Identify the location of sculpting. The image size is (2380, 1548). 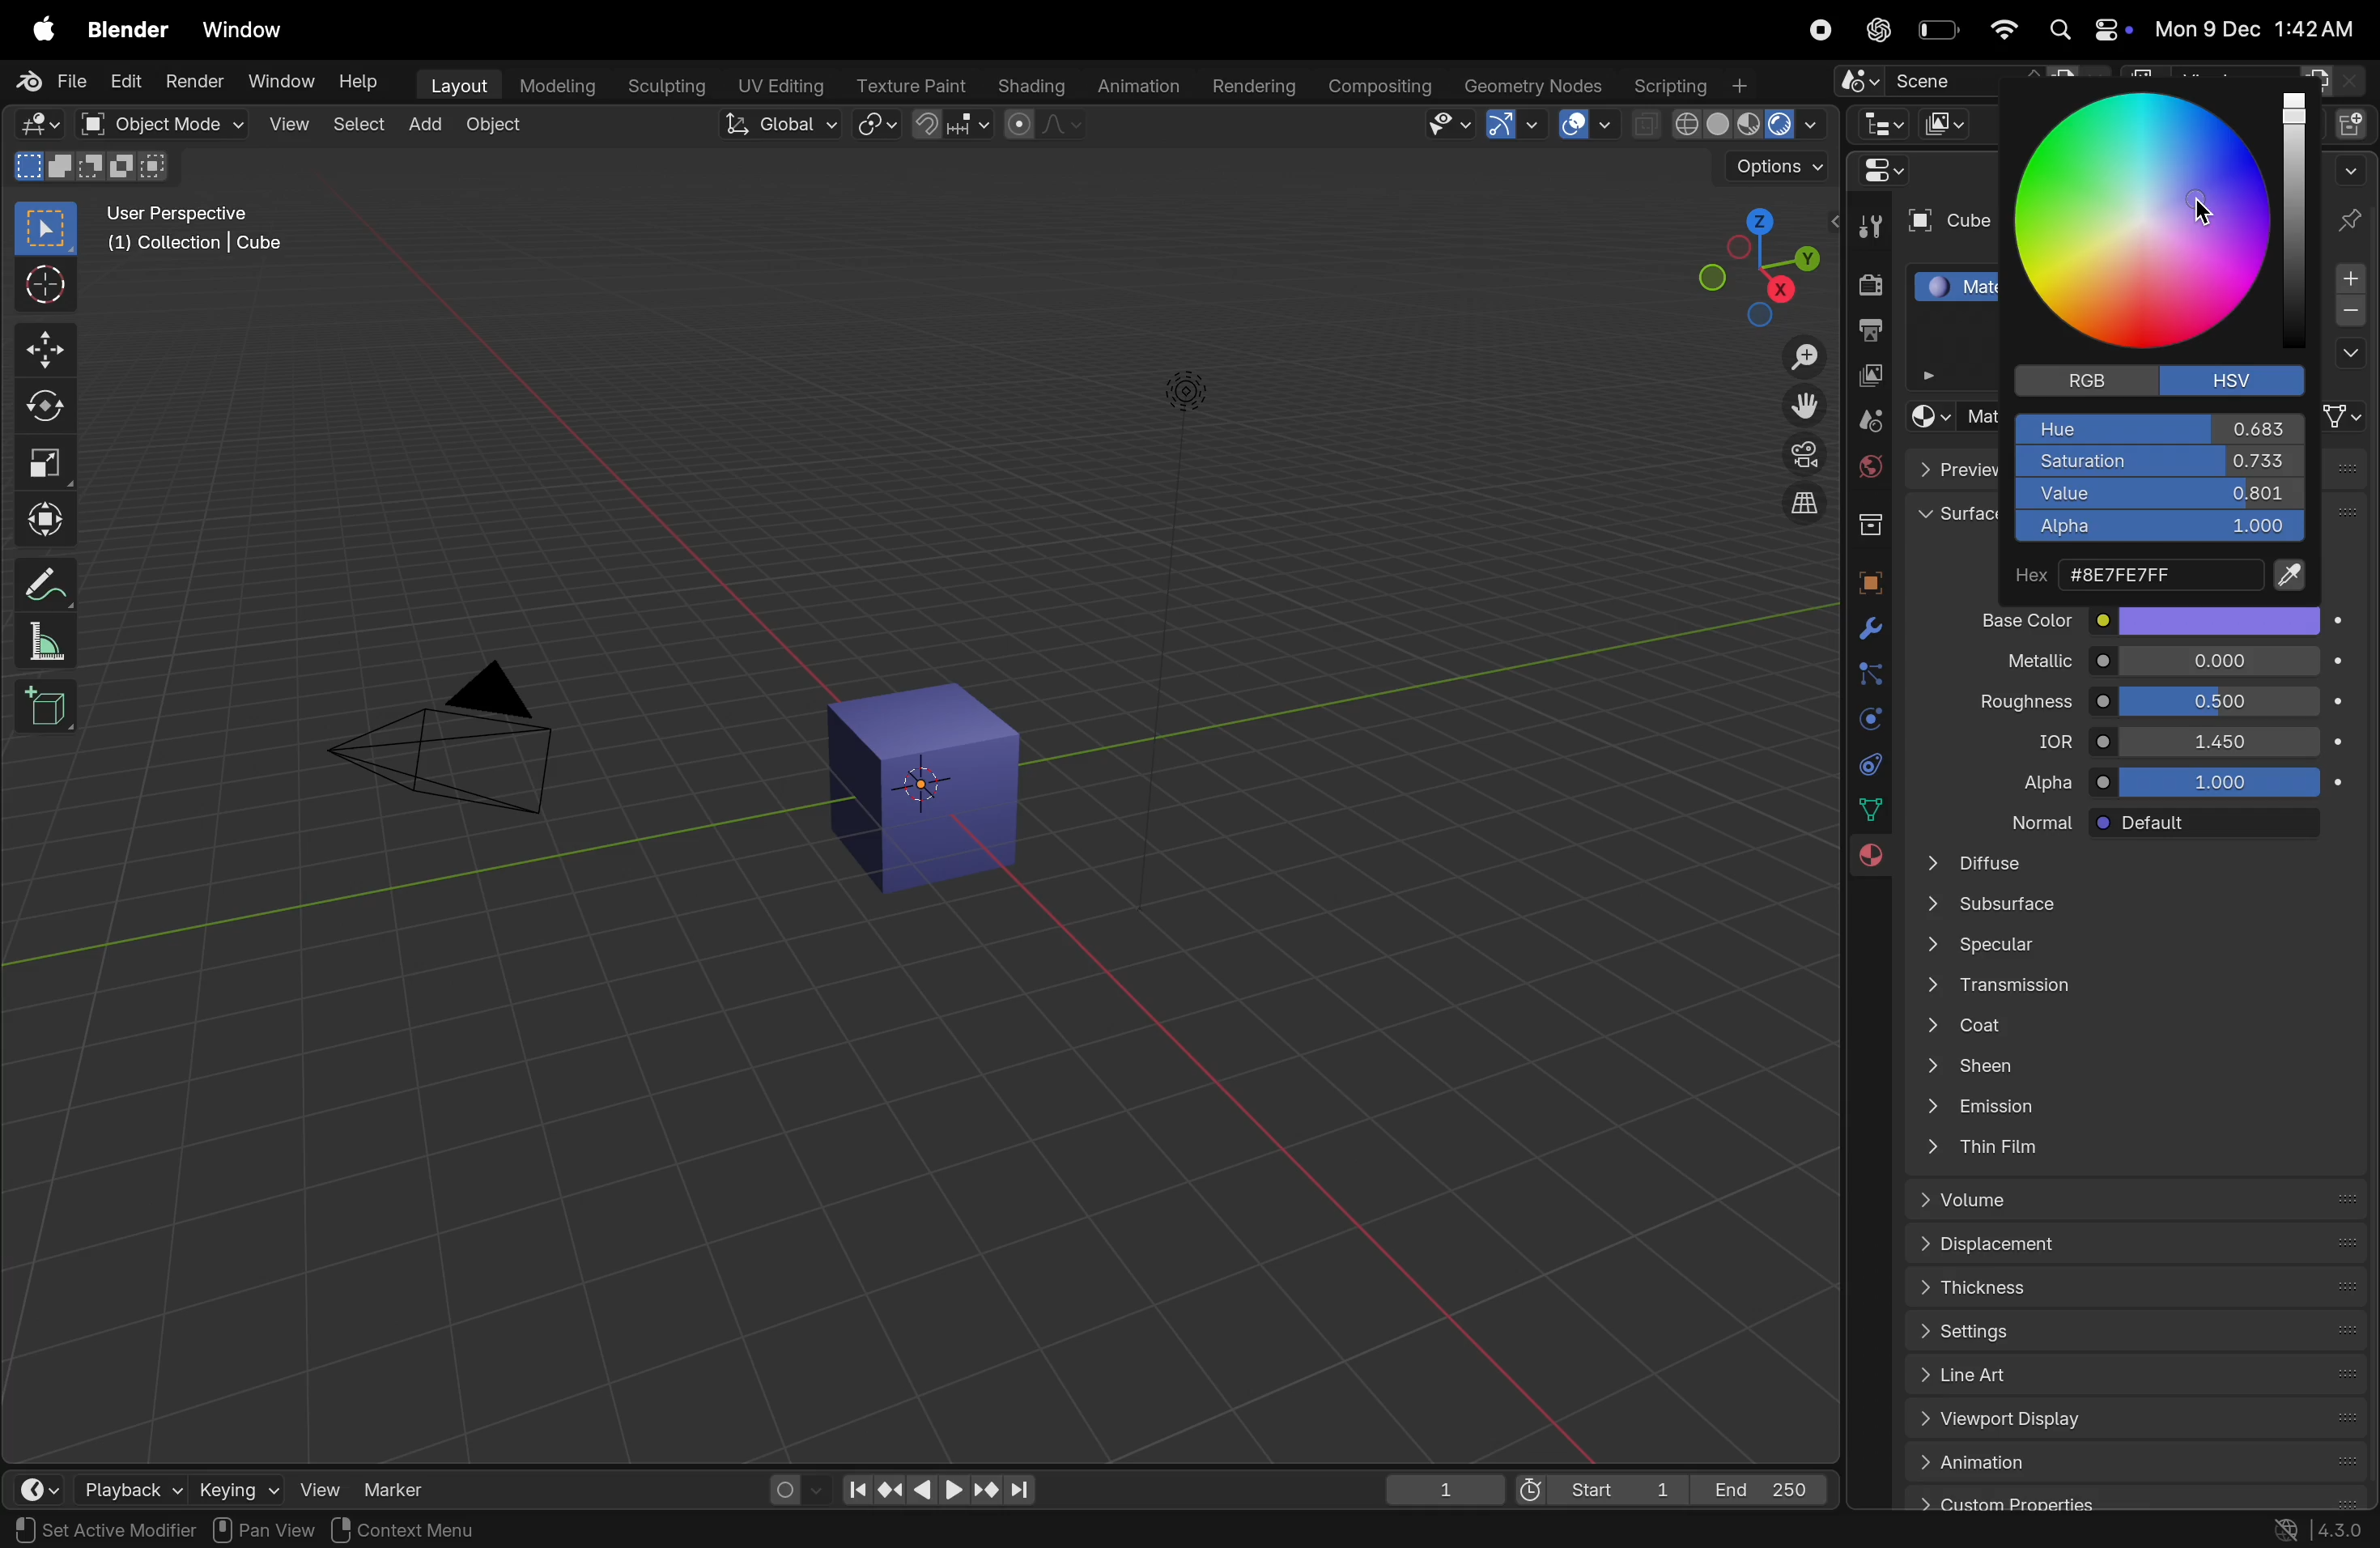
(664, 86).